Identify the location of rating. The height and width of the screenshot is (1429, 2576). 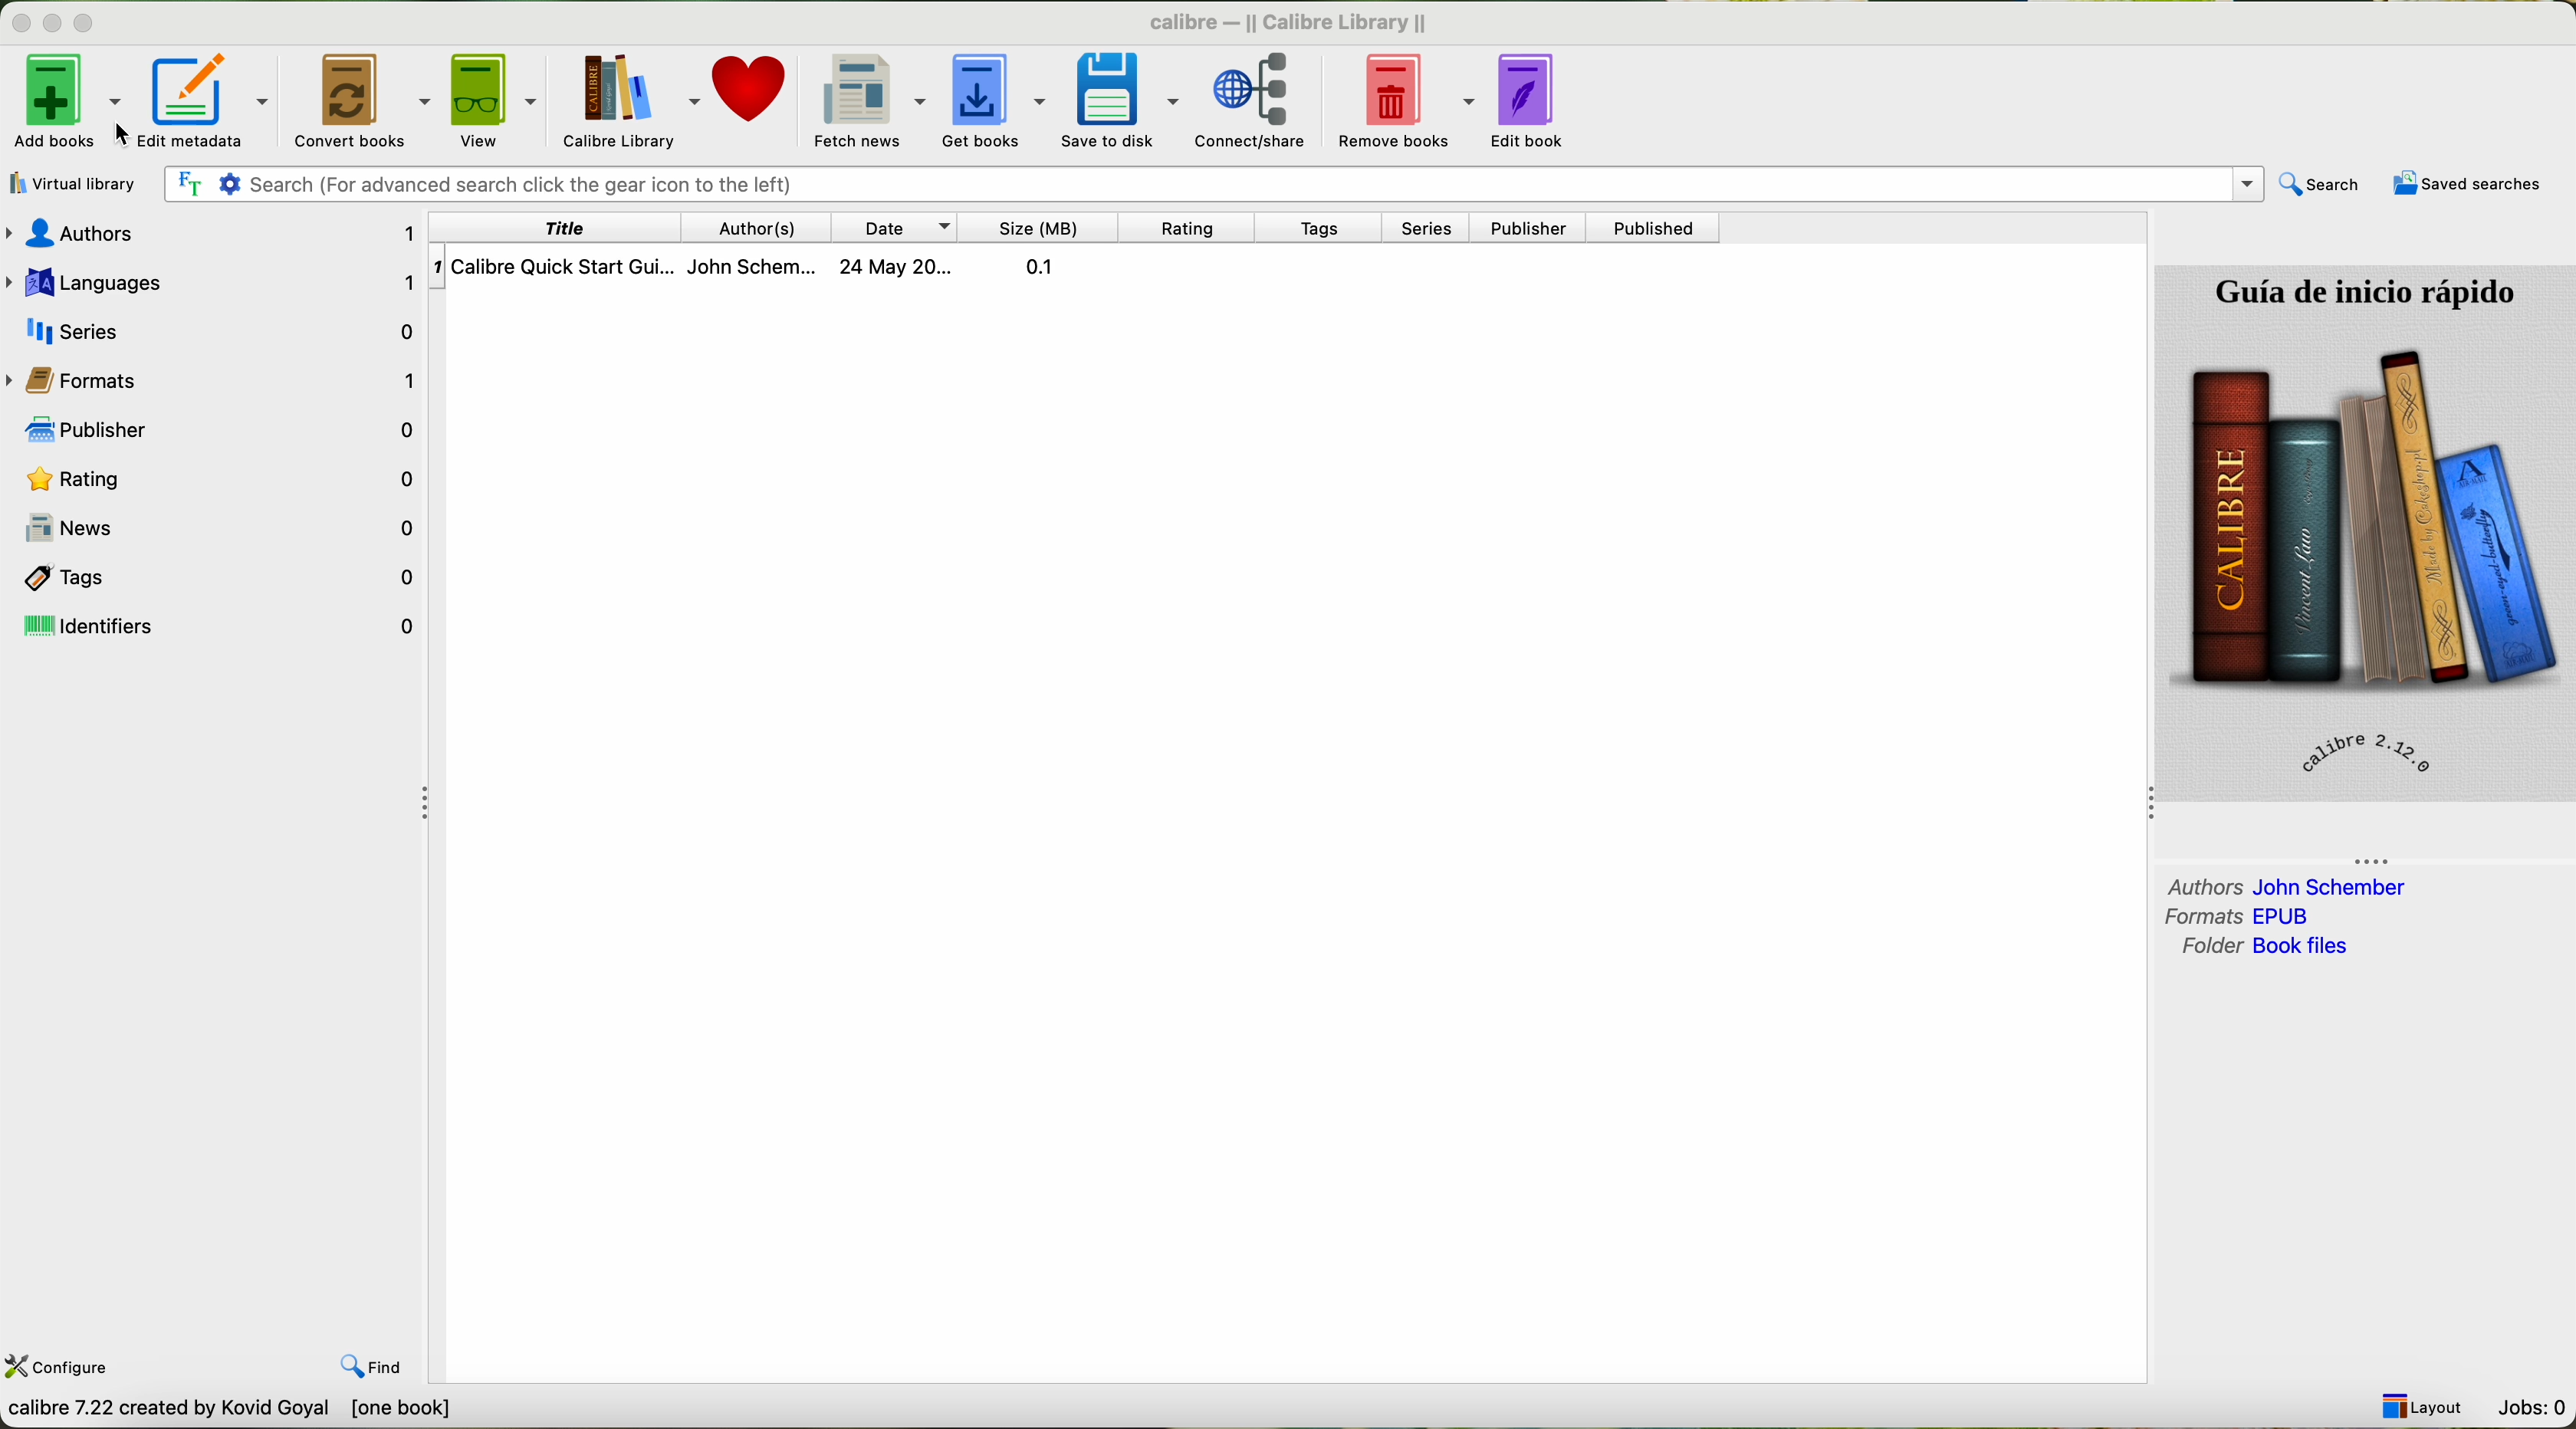
(1188, 228).